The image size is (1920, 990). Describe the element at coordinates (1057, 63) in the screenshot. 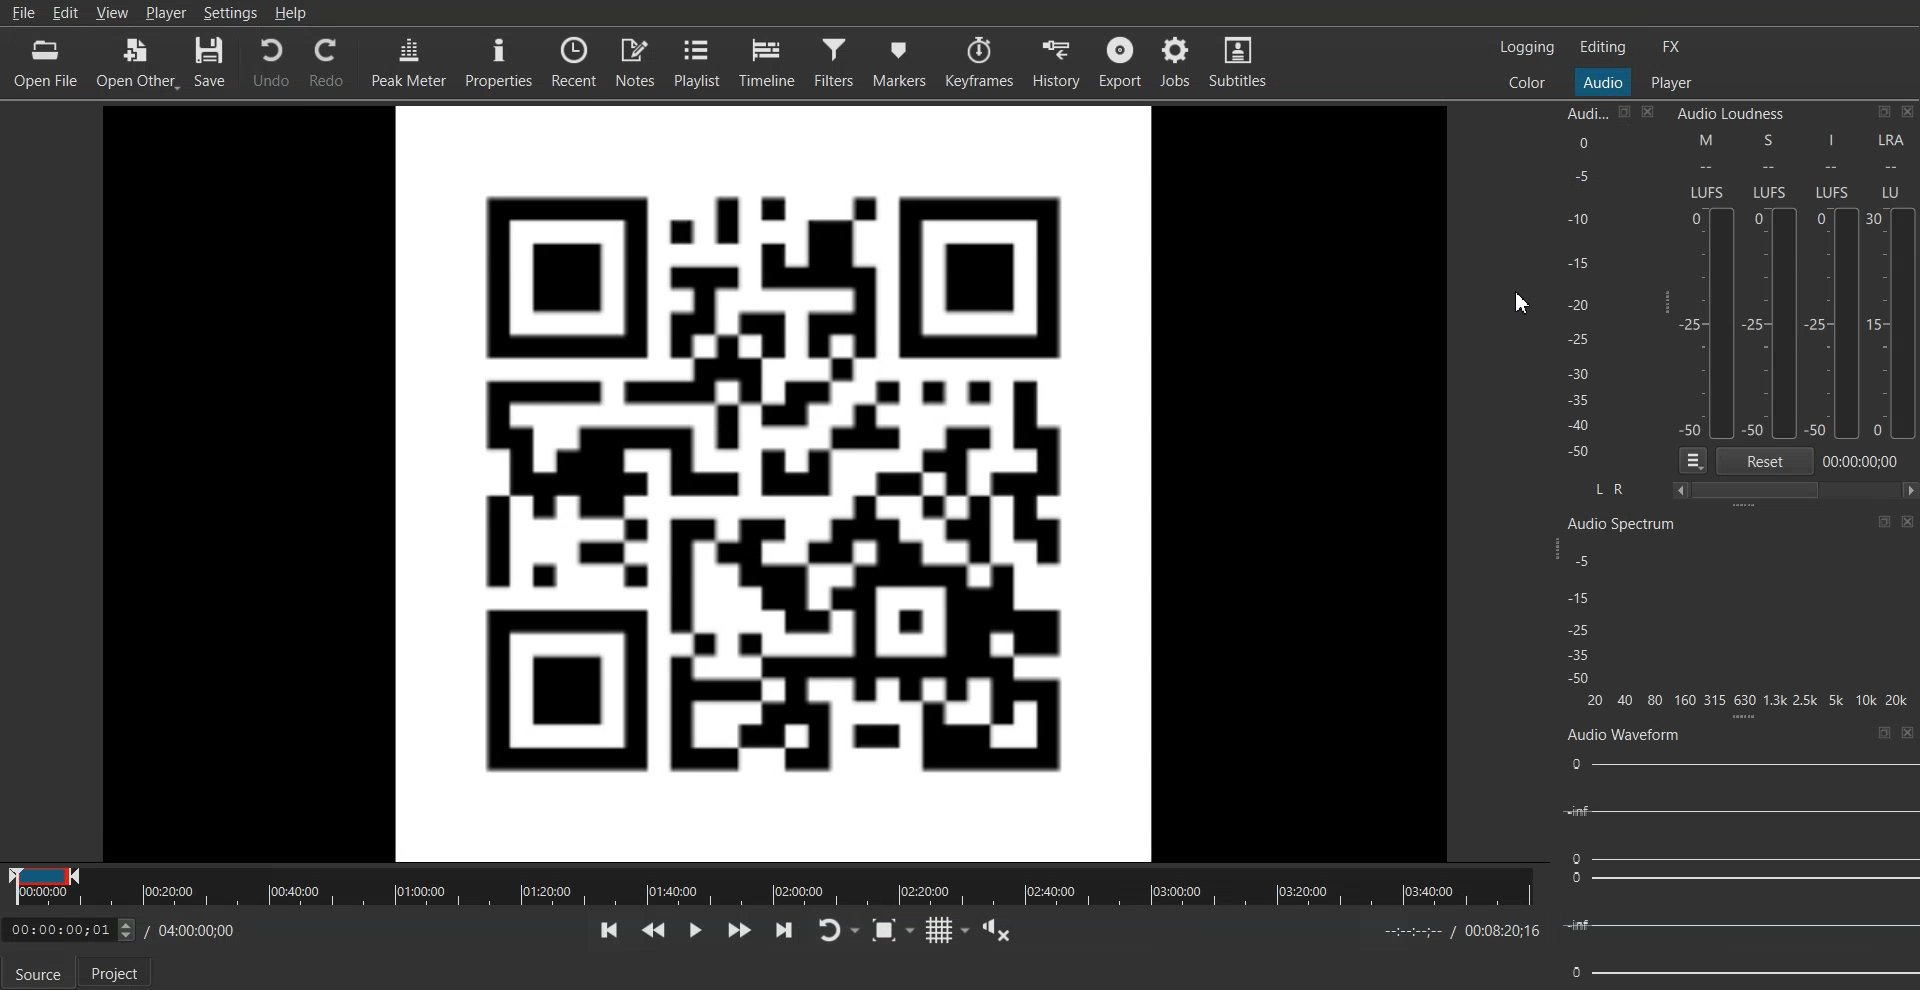

I see `History` at that location.